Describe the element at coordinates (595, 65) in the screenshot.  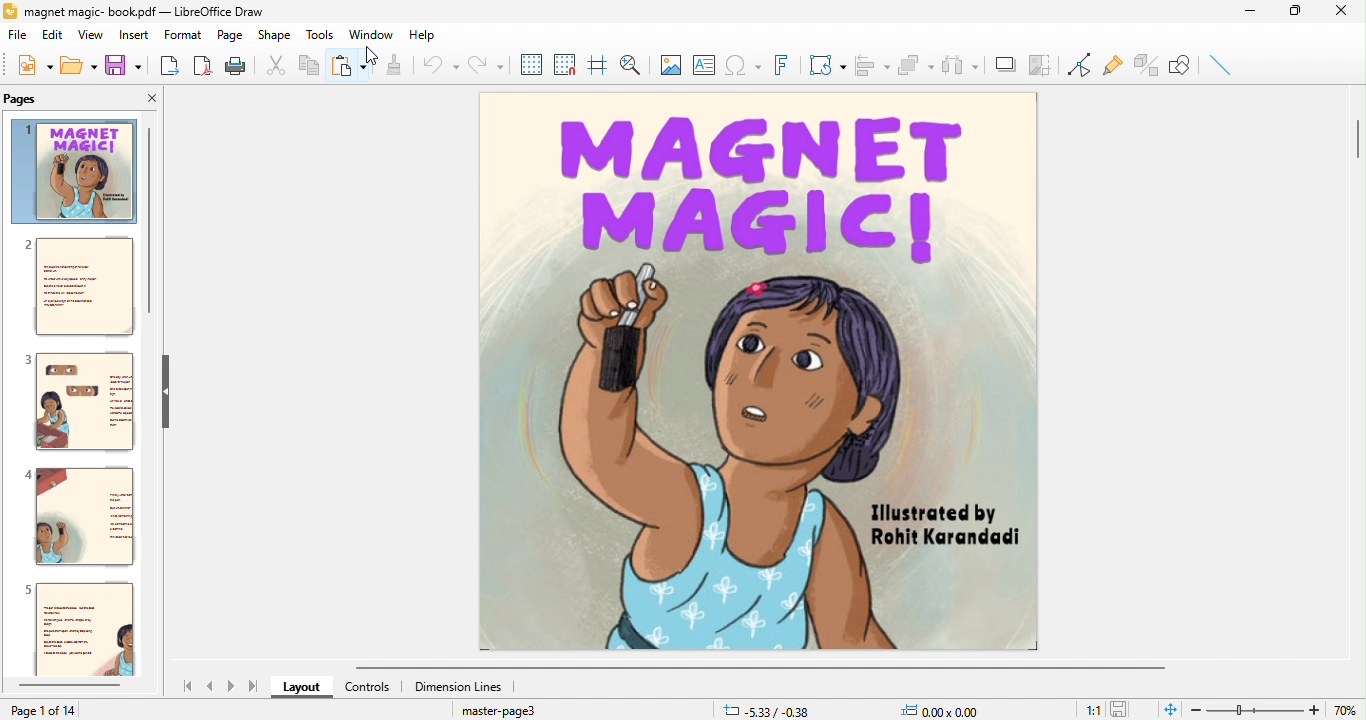
I see `helpline while moving` at that location.